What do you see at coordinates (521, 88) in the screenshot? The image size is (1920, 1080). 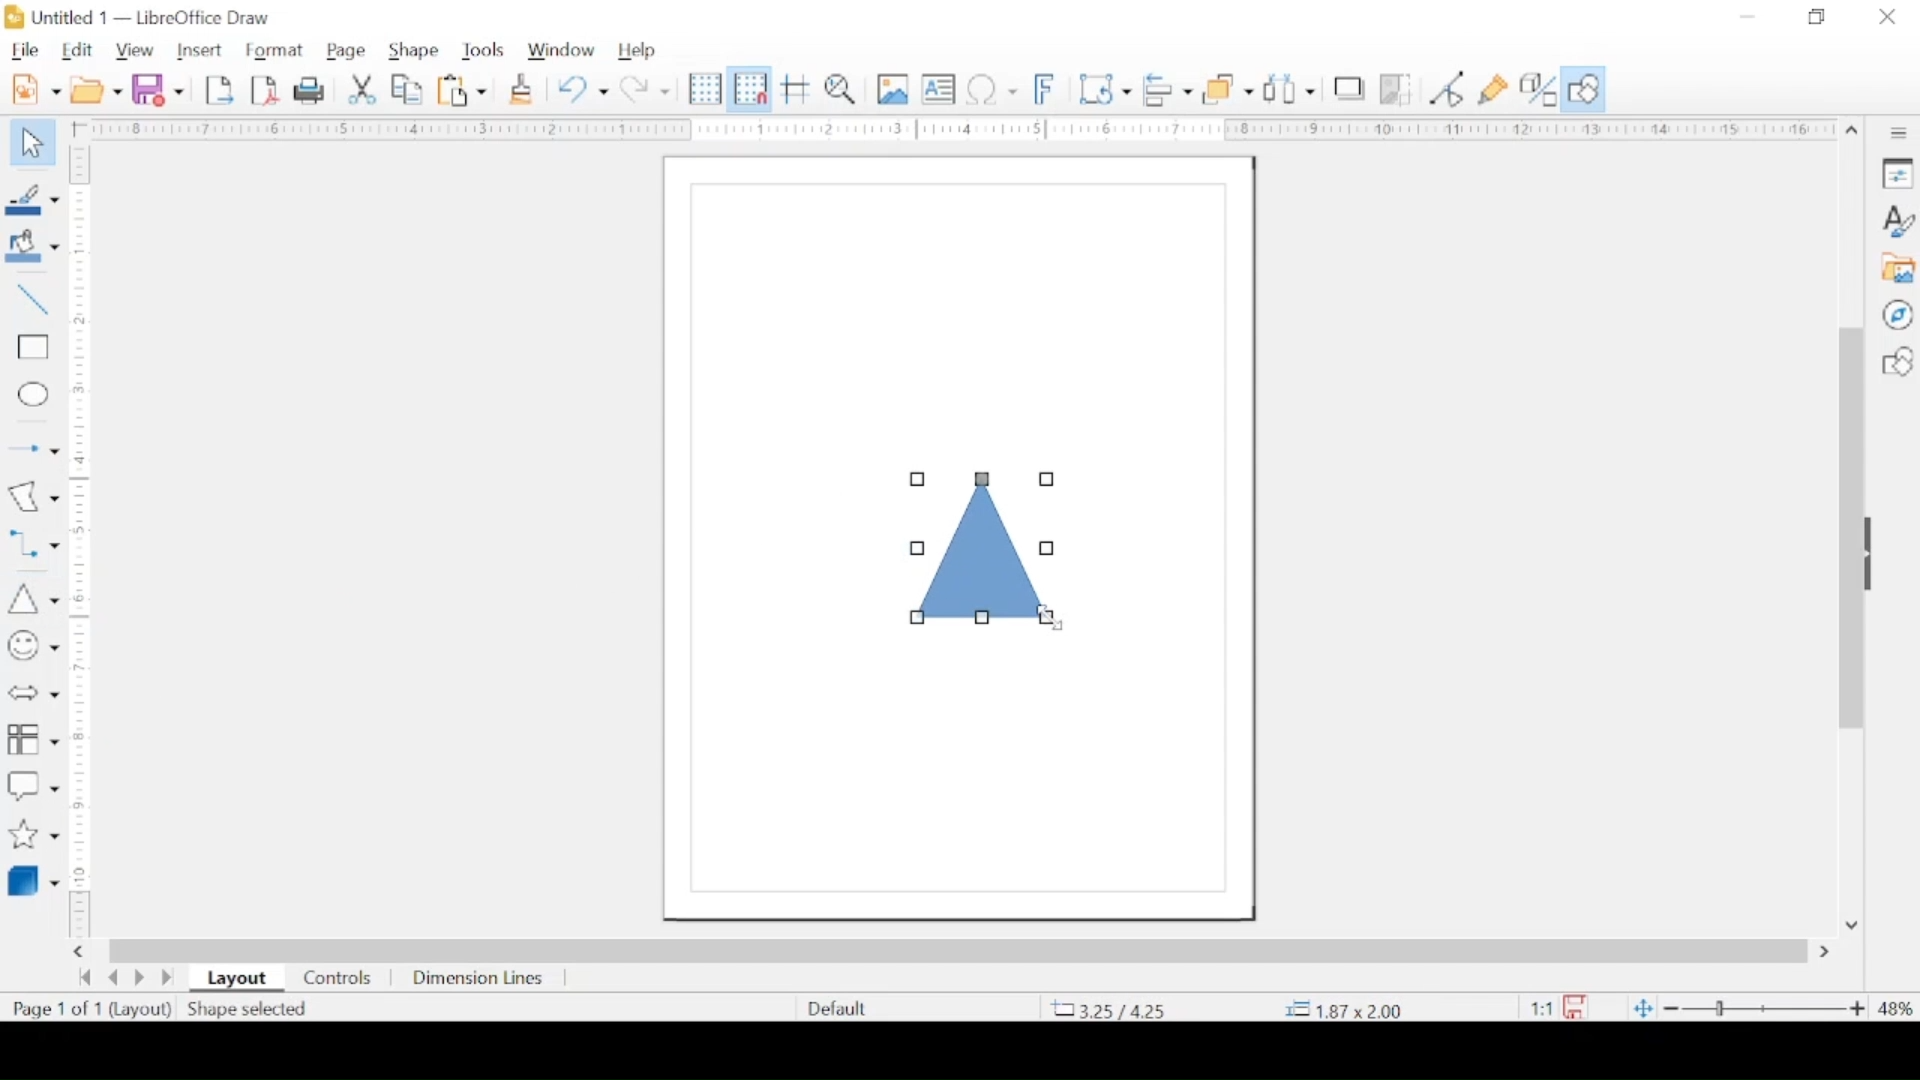 I see `clone formatting` at bounding box center [521, 88].